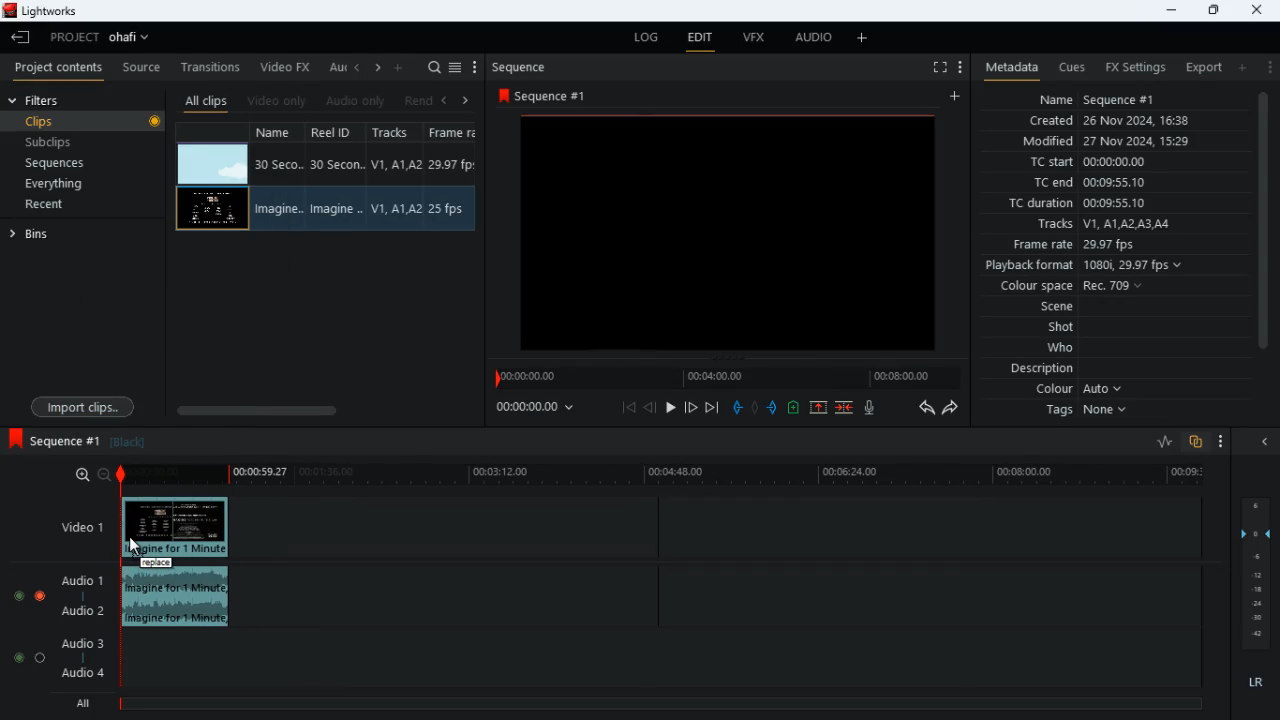  What do you see at coordinates (737, 407) in the screenshot?
I see `pull` at bounding box center [737, 407].